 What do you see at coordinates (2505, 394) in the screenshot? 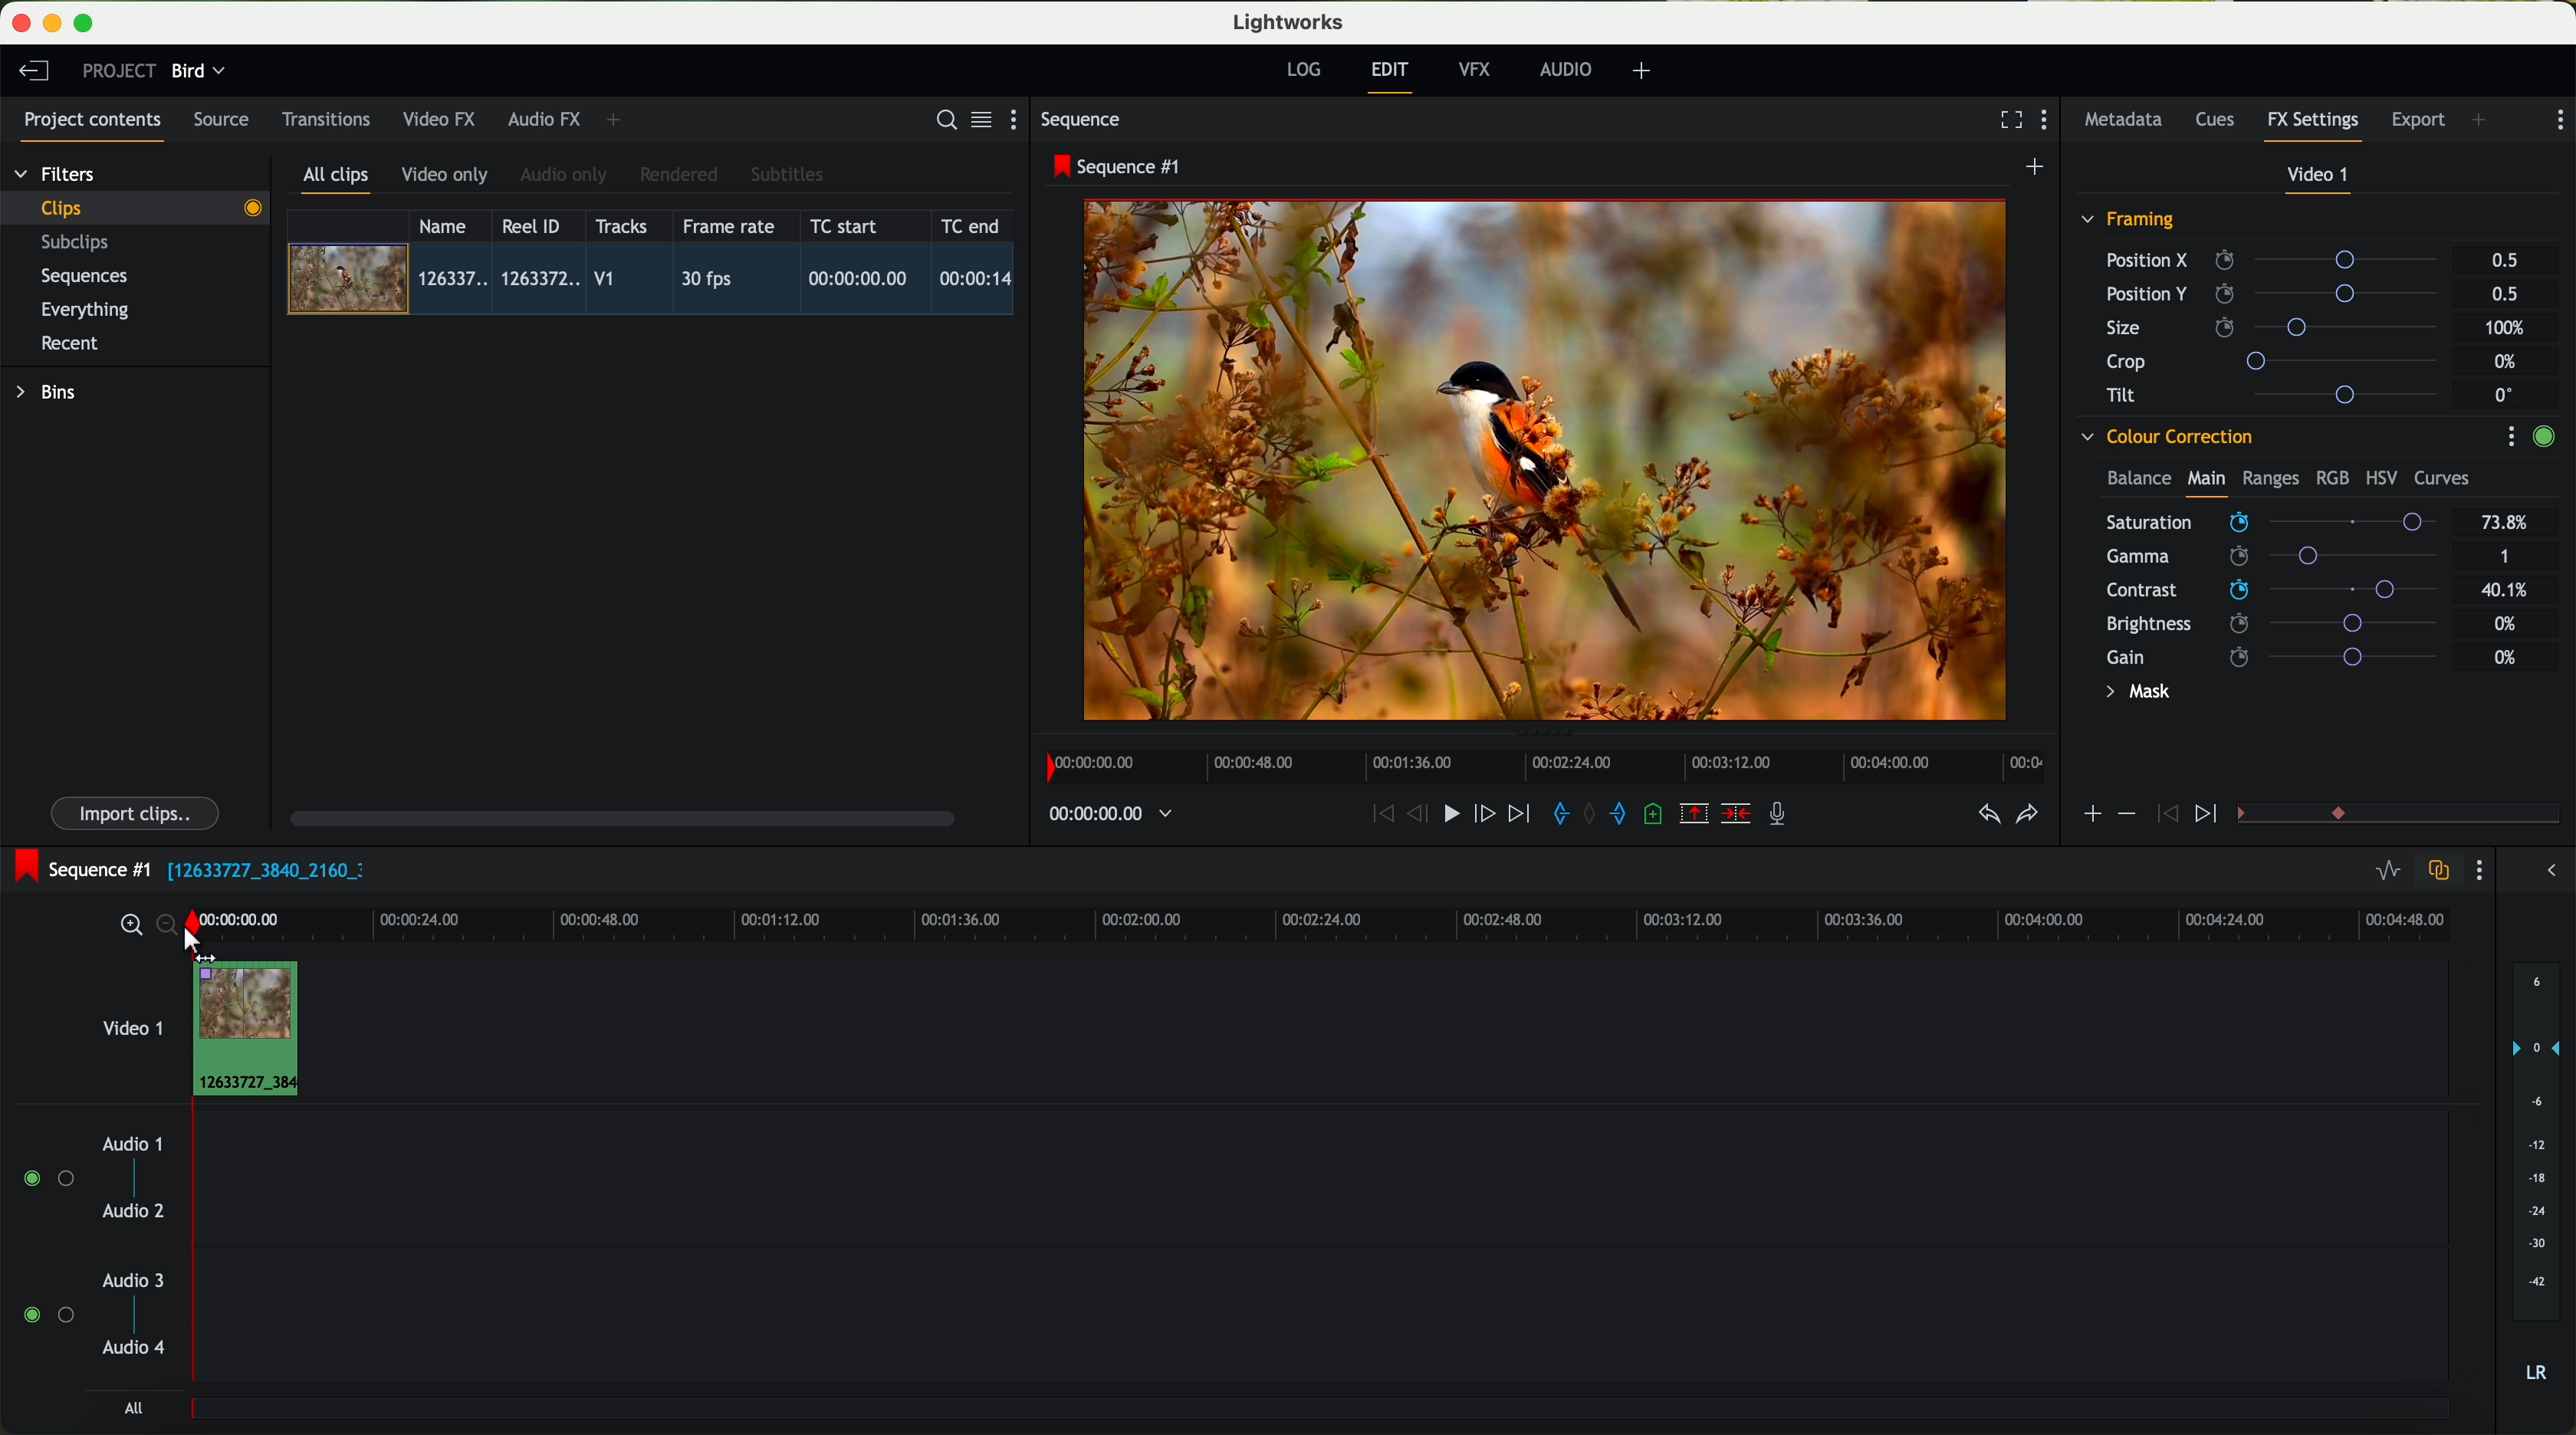
I see `0°` at bounding box center [2505, 394].